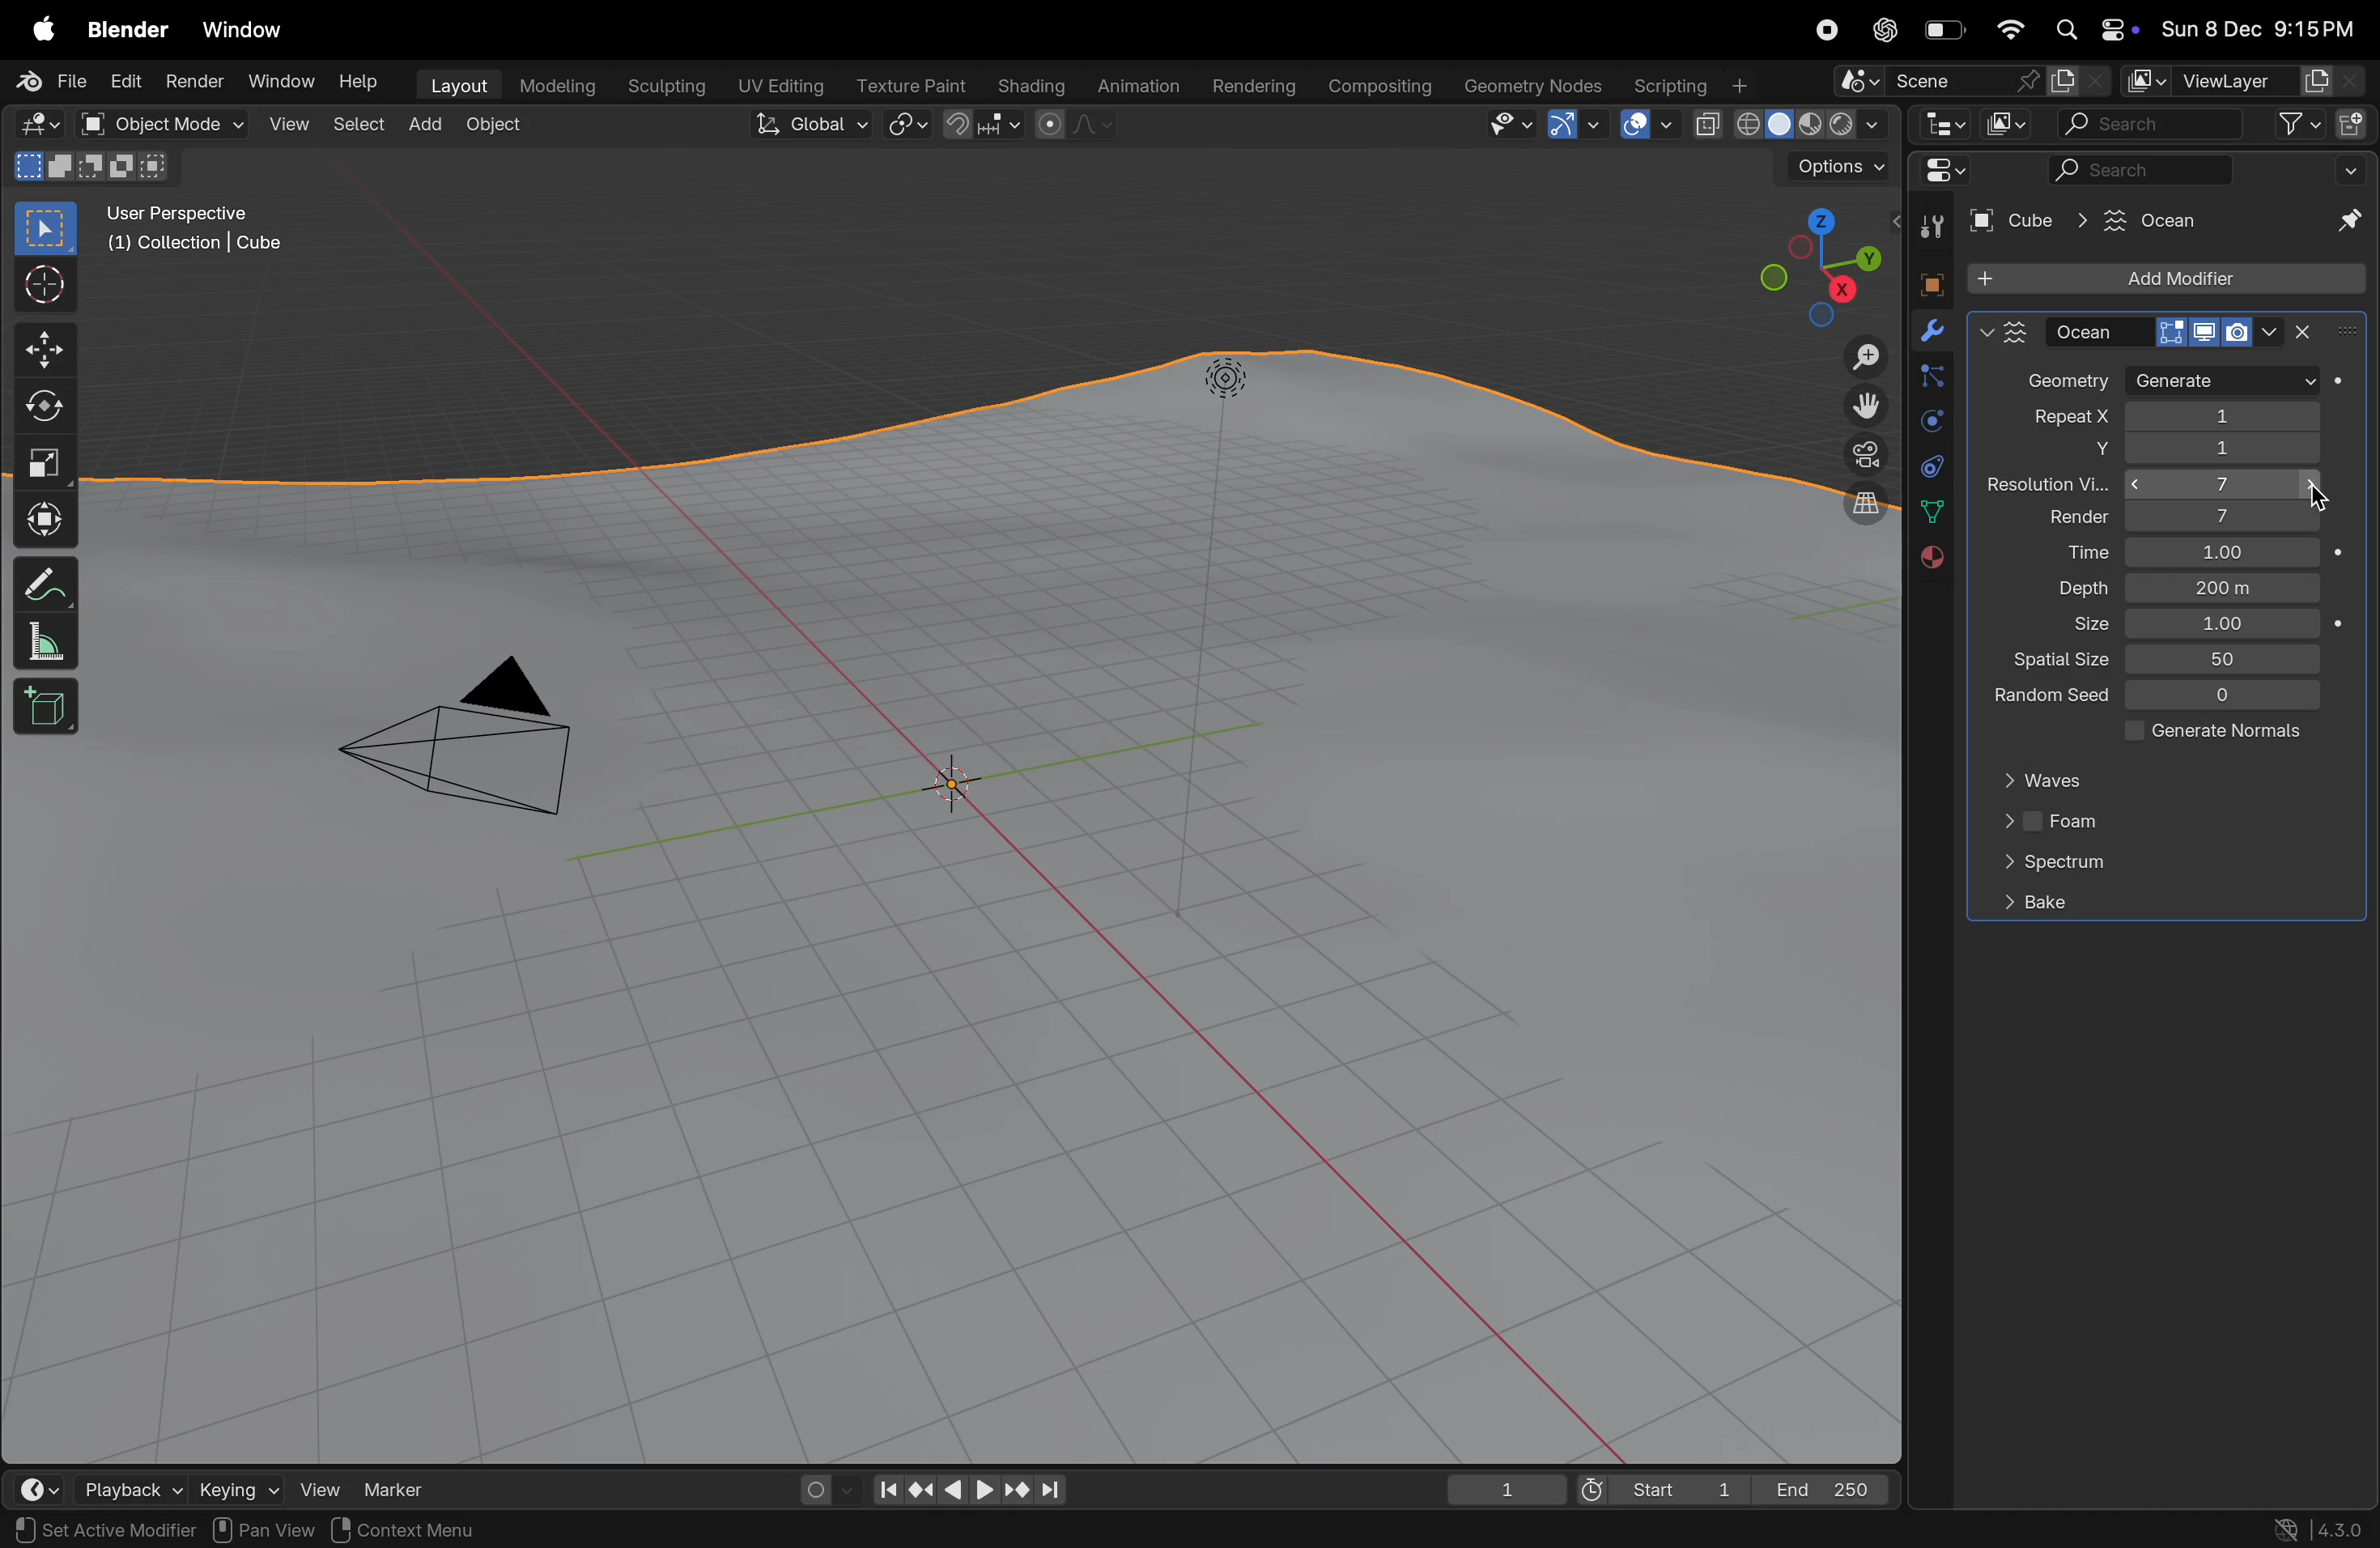 The image size is (2380, 1548). Describe the element at coordinates (2352, 122) in the screenshot. I see `new collection` at that location.